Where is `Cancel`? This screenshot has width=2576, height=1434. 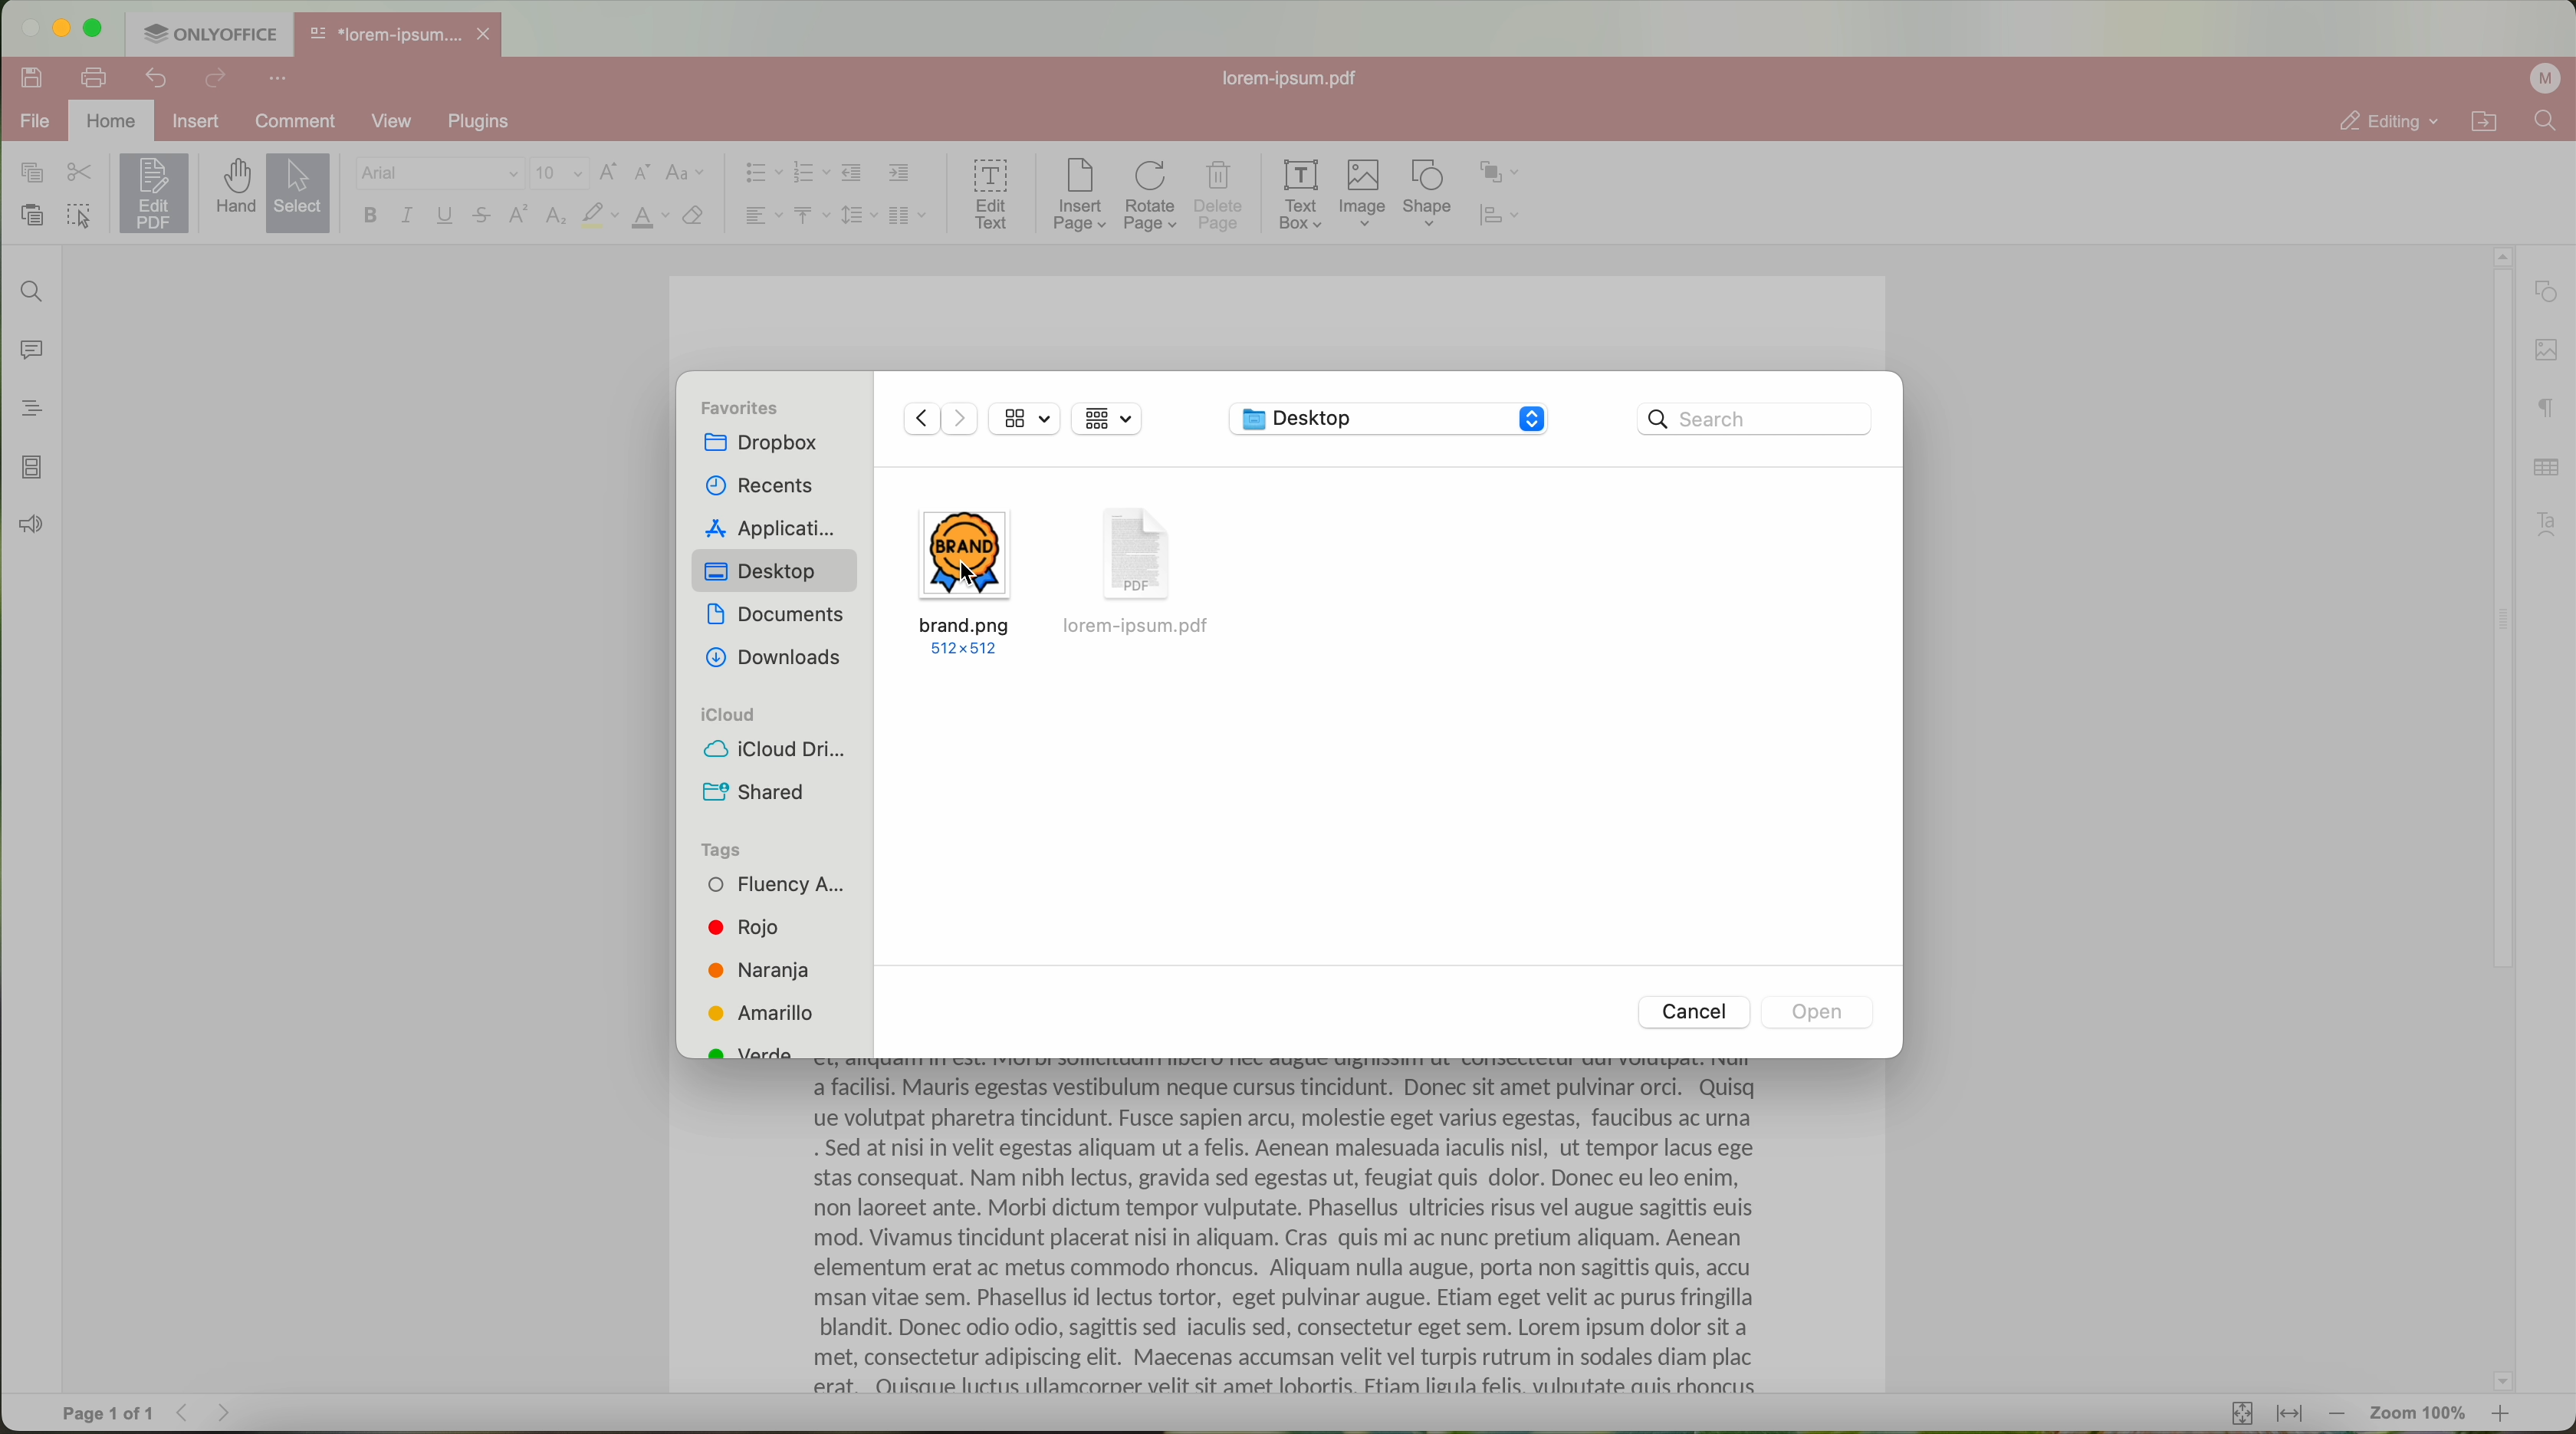 Cancel is located at coordinates (1688, 1011).